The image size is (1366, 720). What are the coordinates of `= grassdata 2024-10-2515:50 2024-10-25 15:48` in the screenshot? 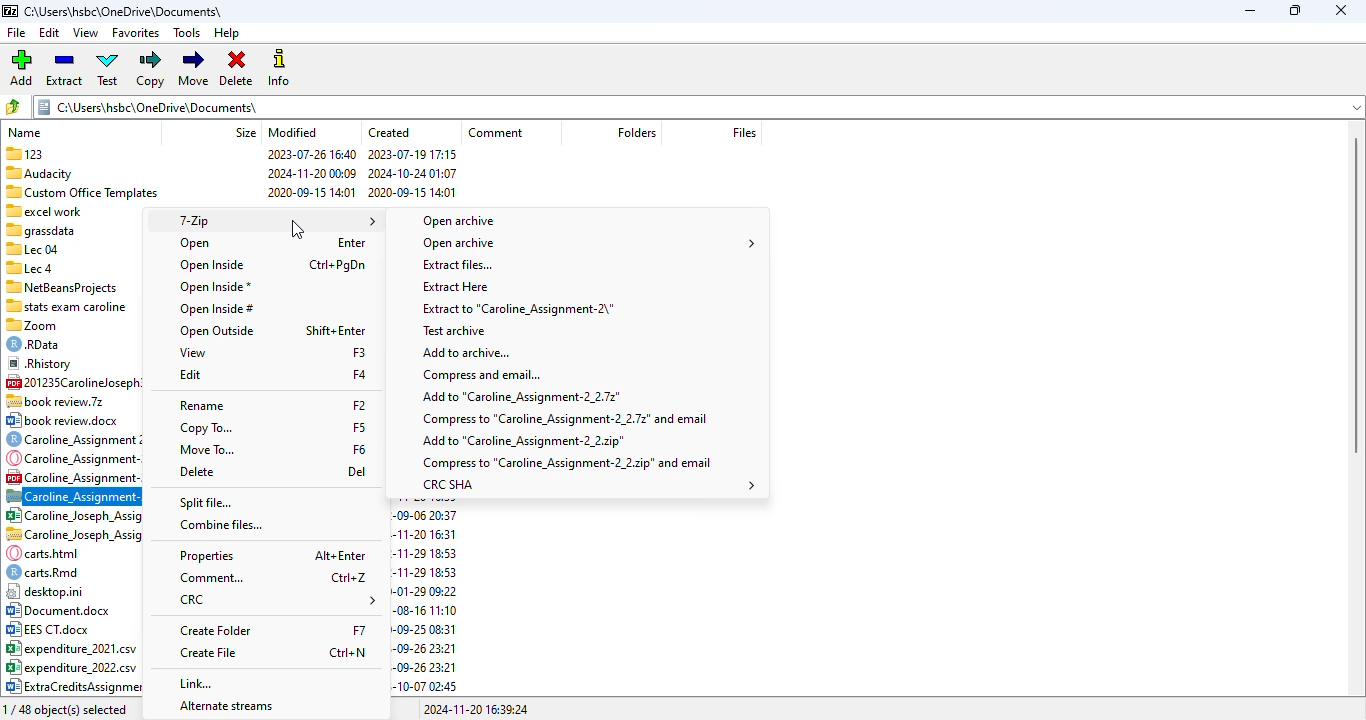 It's located at (71, 230).